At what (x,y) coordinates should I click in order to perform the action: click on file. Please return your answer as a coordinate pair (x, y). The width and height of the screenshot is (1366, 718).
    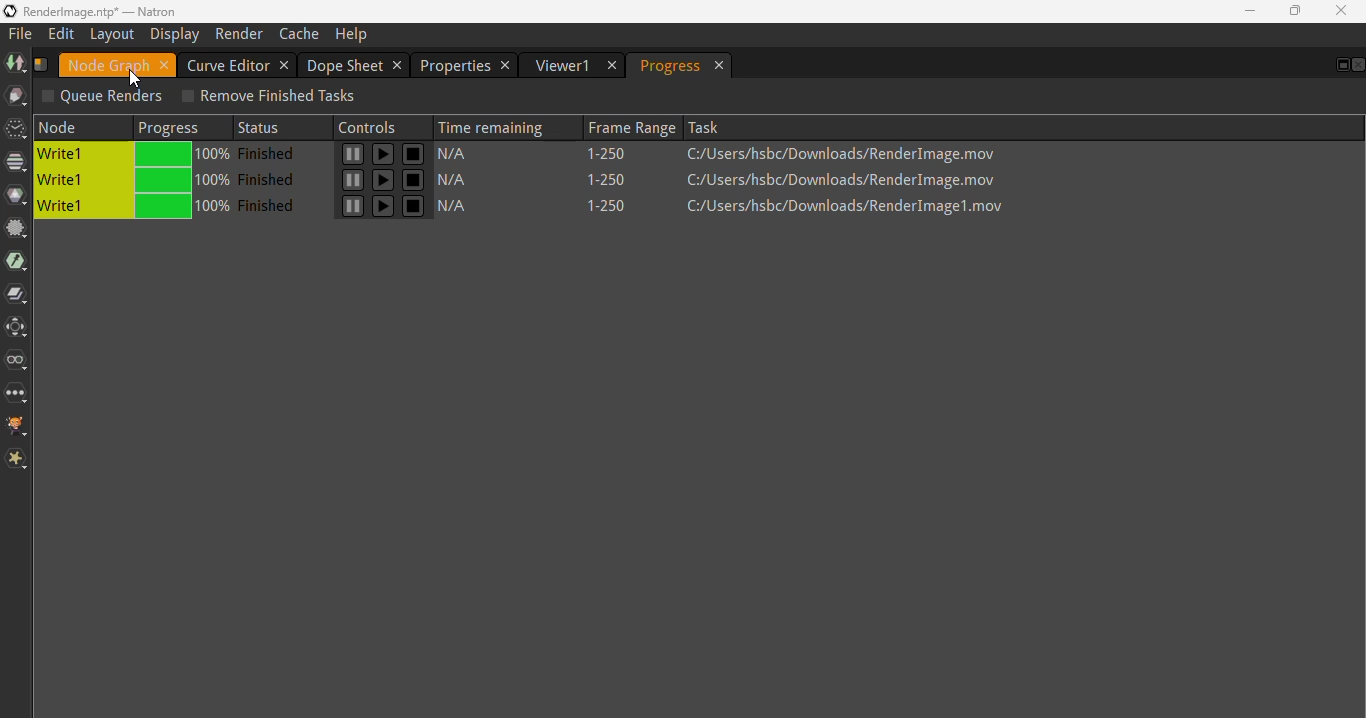
    Looking at the image, I should click on (21, 34).